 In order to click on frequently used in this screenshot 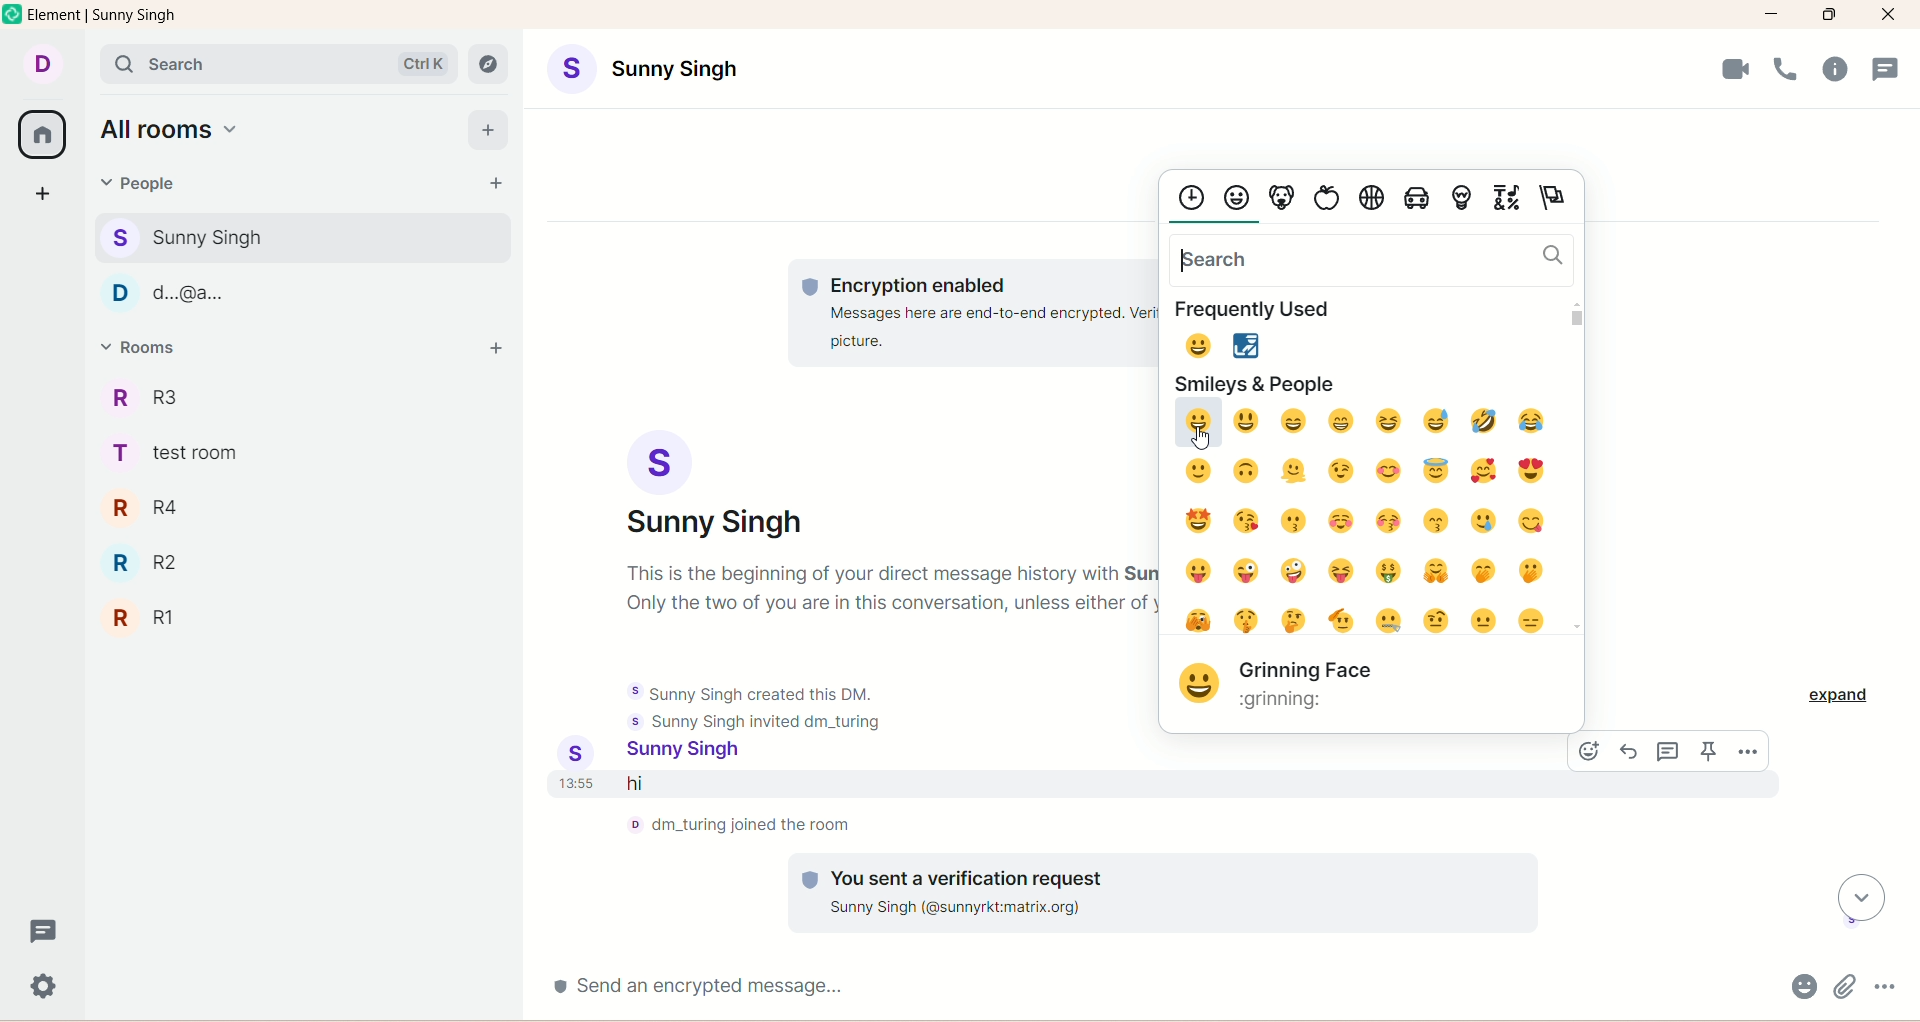, I will do `click(1259, 310)`.